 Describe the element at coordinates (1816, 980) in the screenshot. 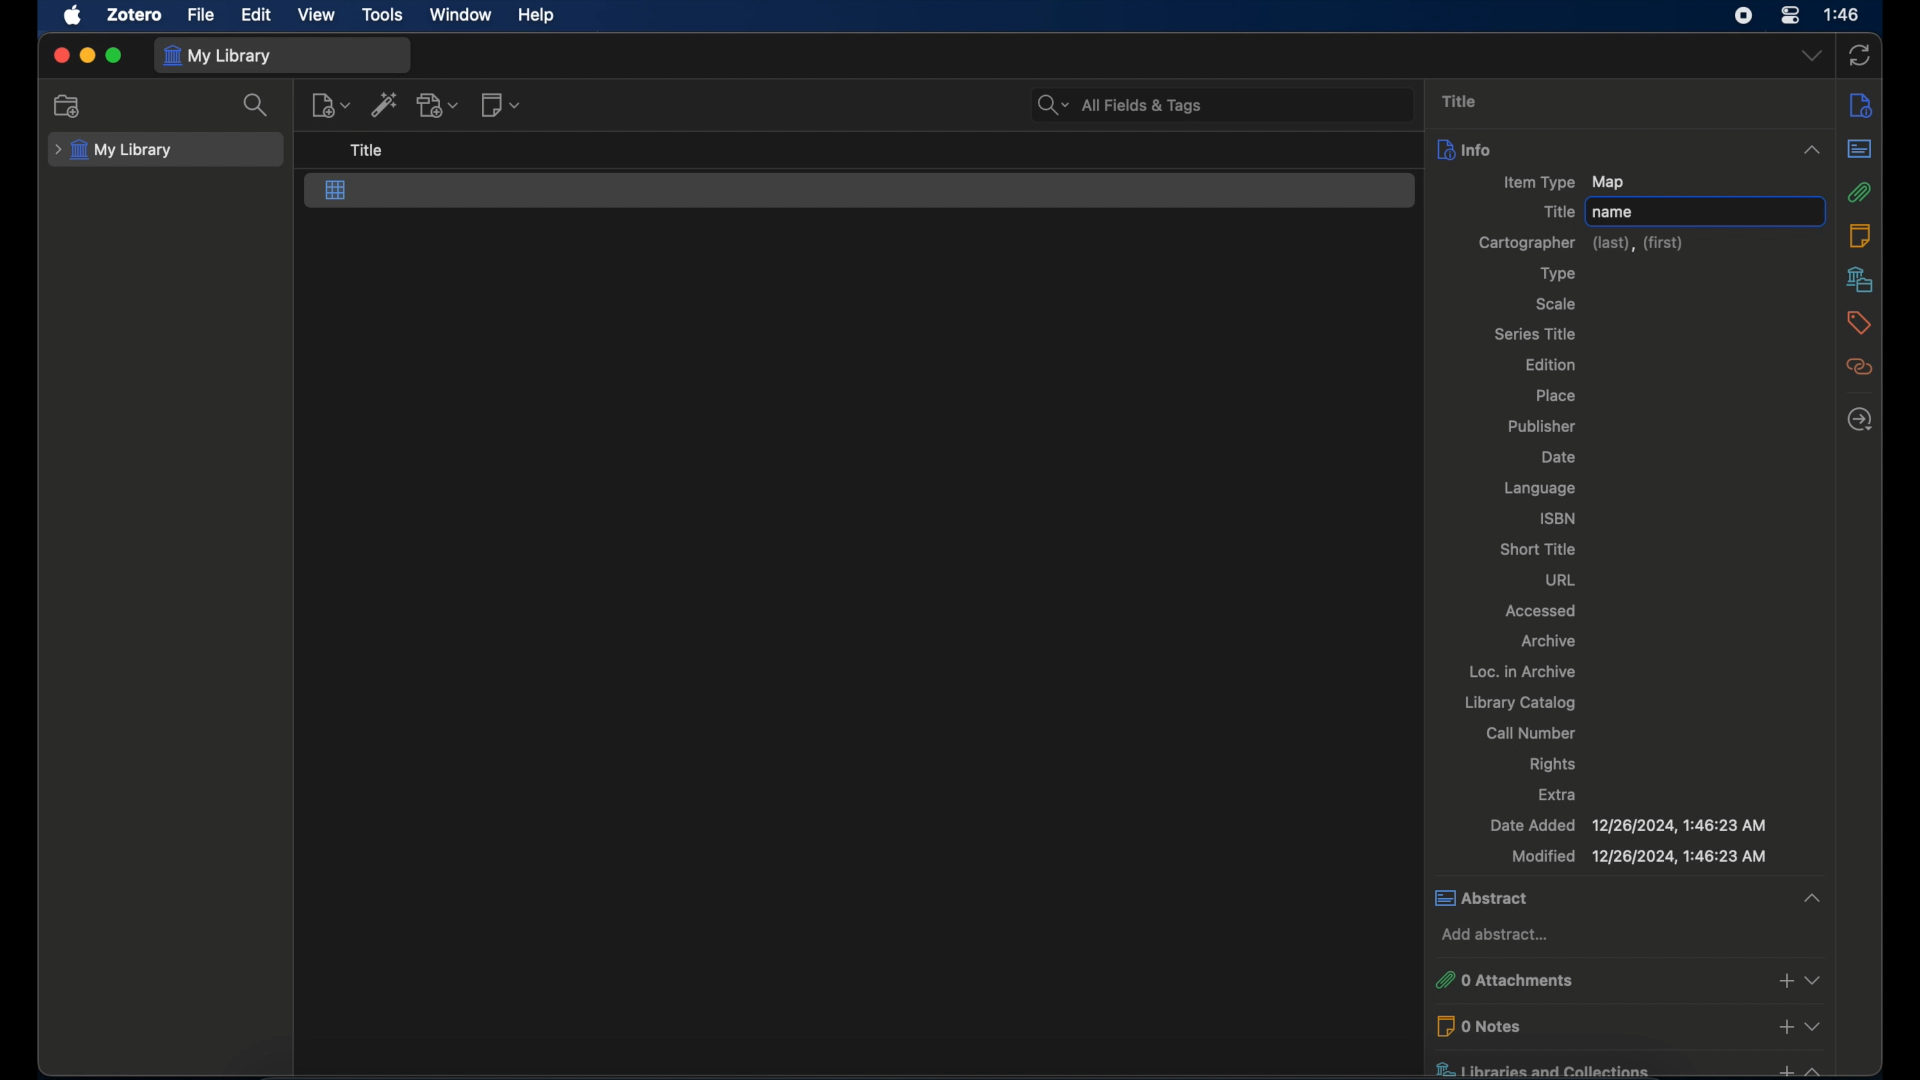

I see `Collapse or expand ` at that location.